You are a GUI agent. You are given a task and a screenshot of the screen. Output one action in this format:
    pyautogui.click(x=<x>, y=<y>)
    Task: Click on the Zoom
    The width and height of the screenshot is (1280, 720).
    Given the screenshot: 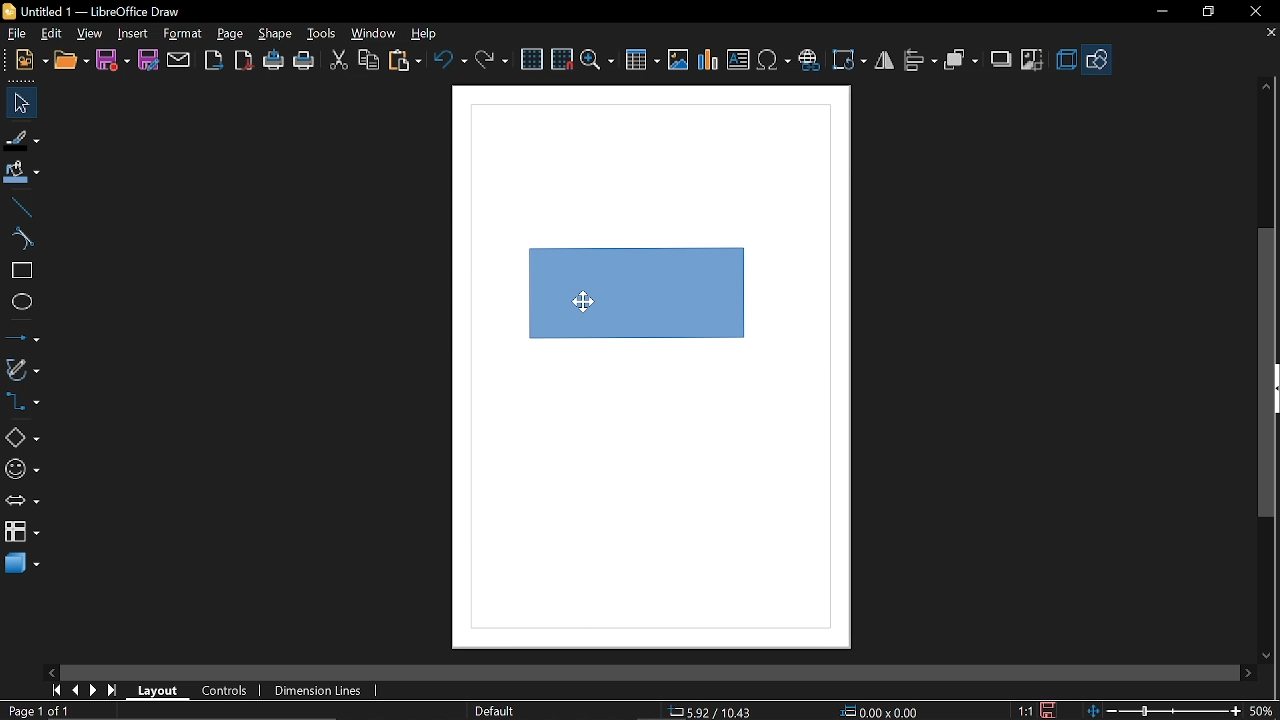 What is the action you would take?
    pyautogui.click(x=597, y=61)
    